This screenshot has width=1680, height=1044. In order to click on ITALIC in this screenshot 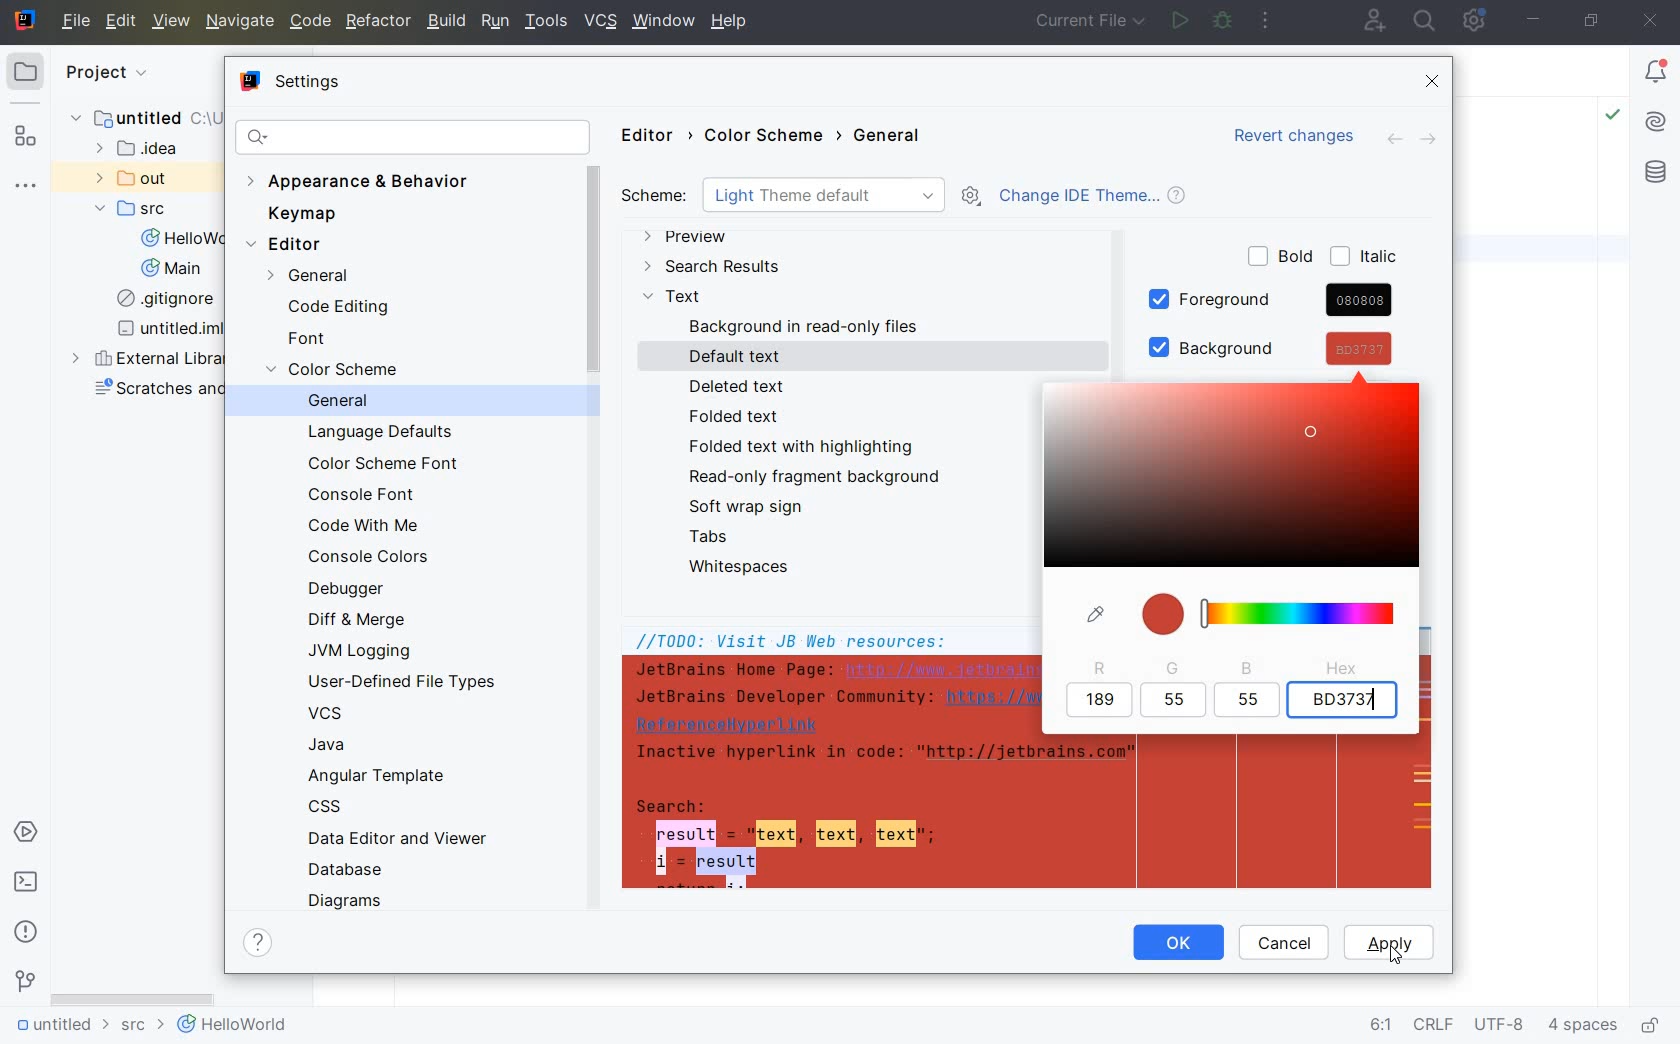, I will do `click(1367, 258)`.